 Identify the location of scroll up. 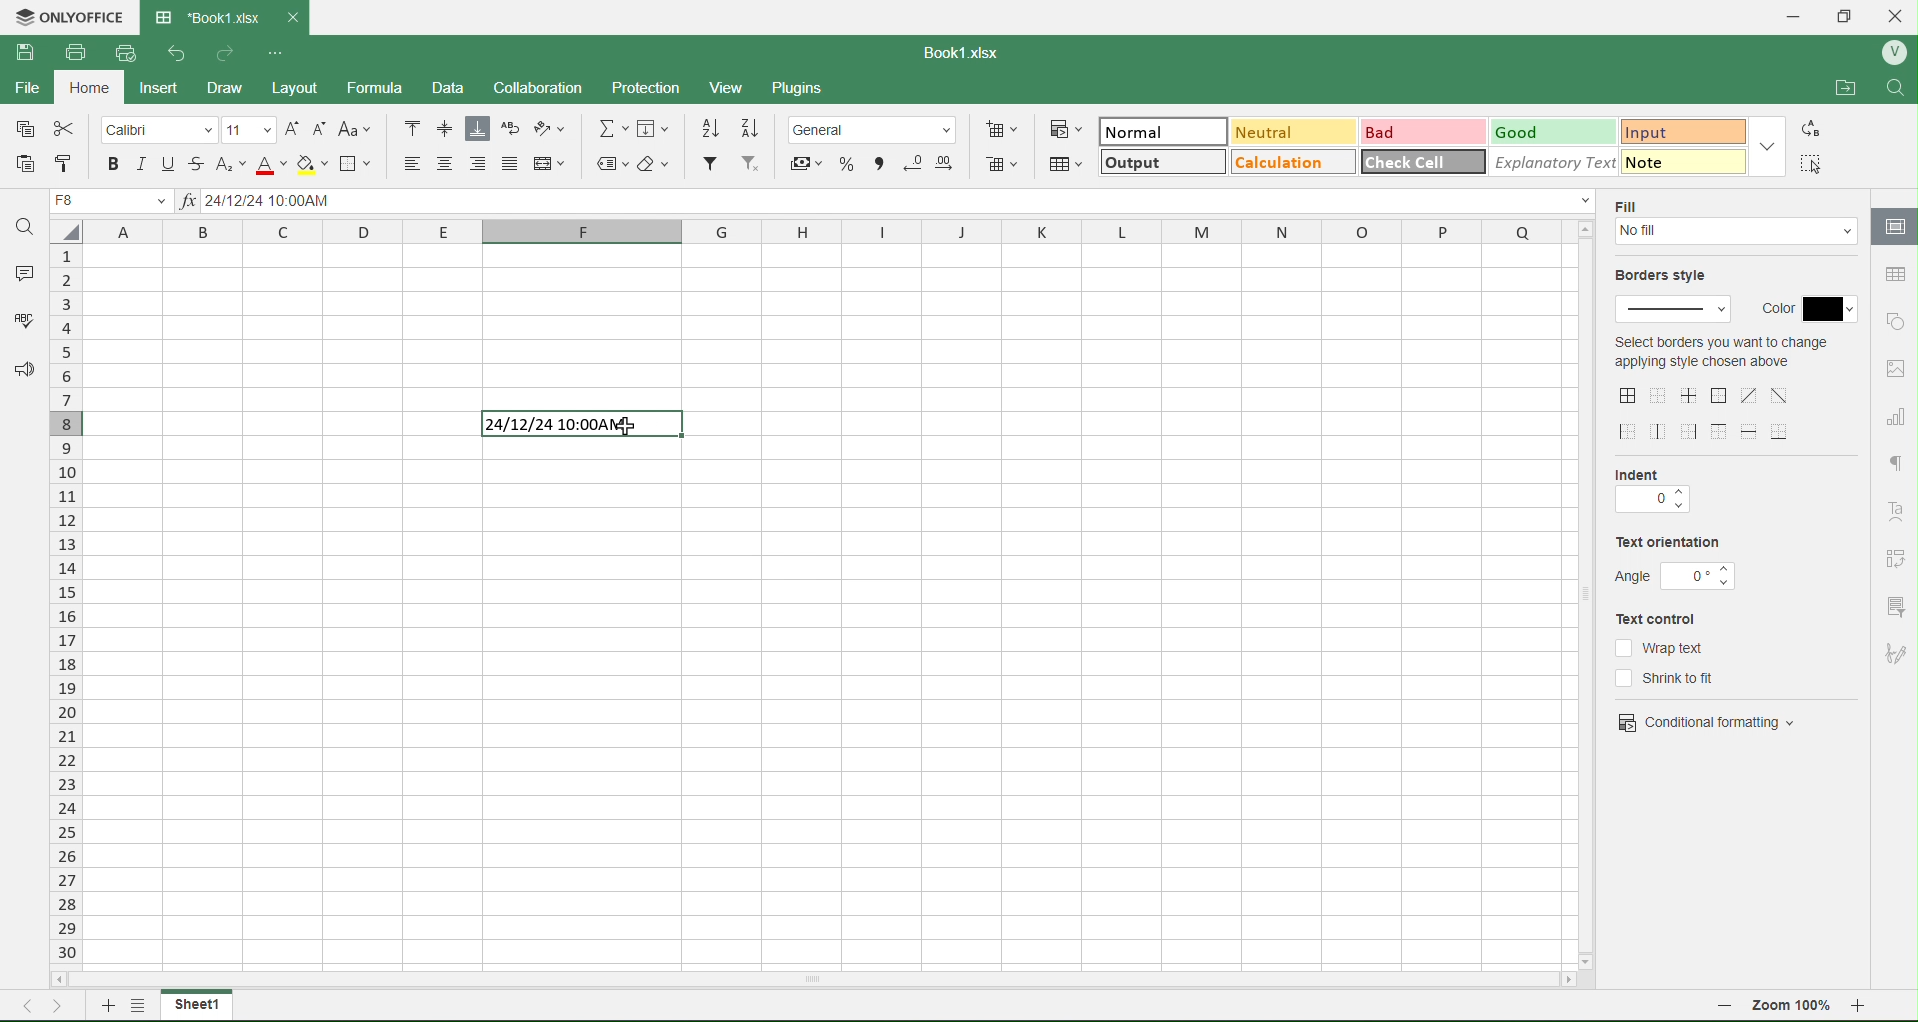
(1583, 229).